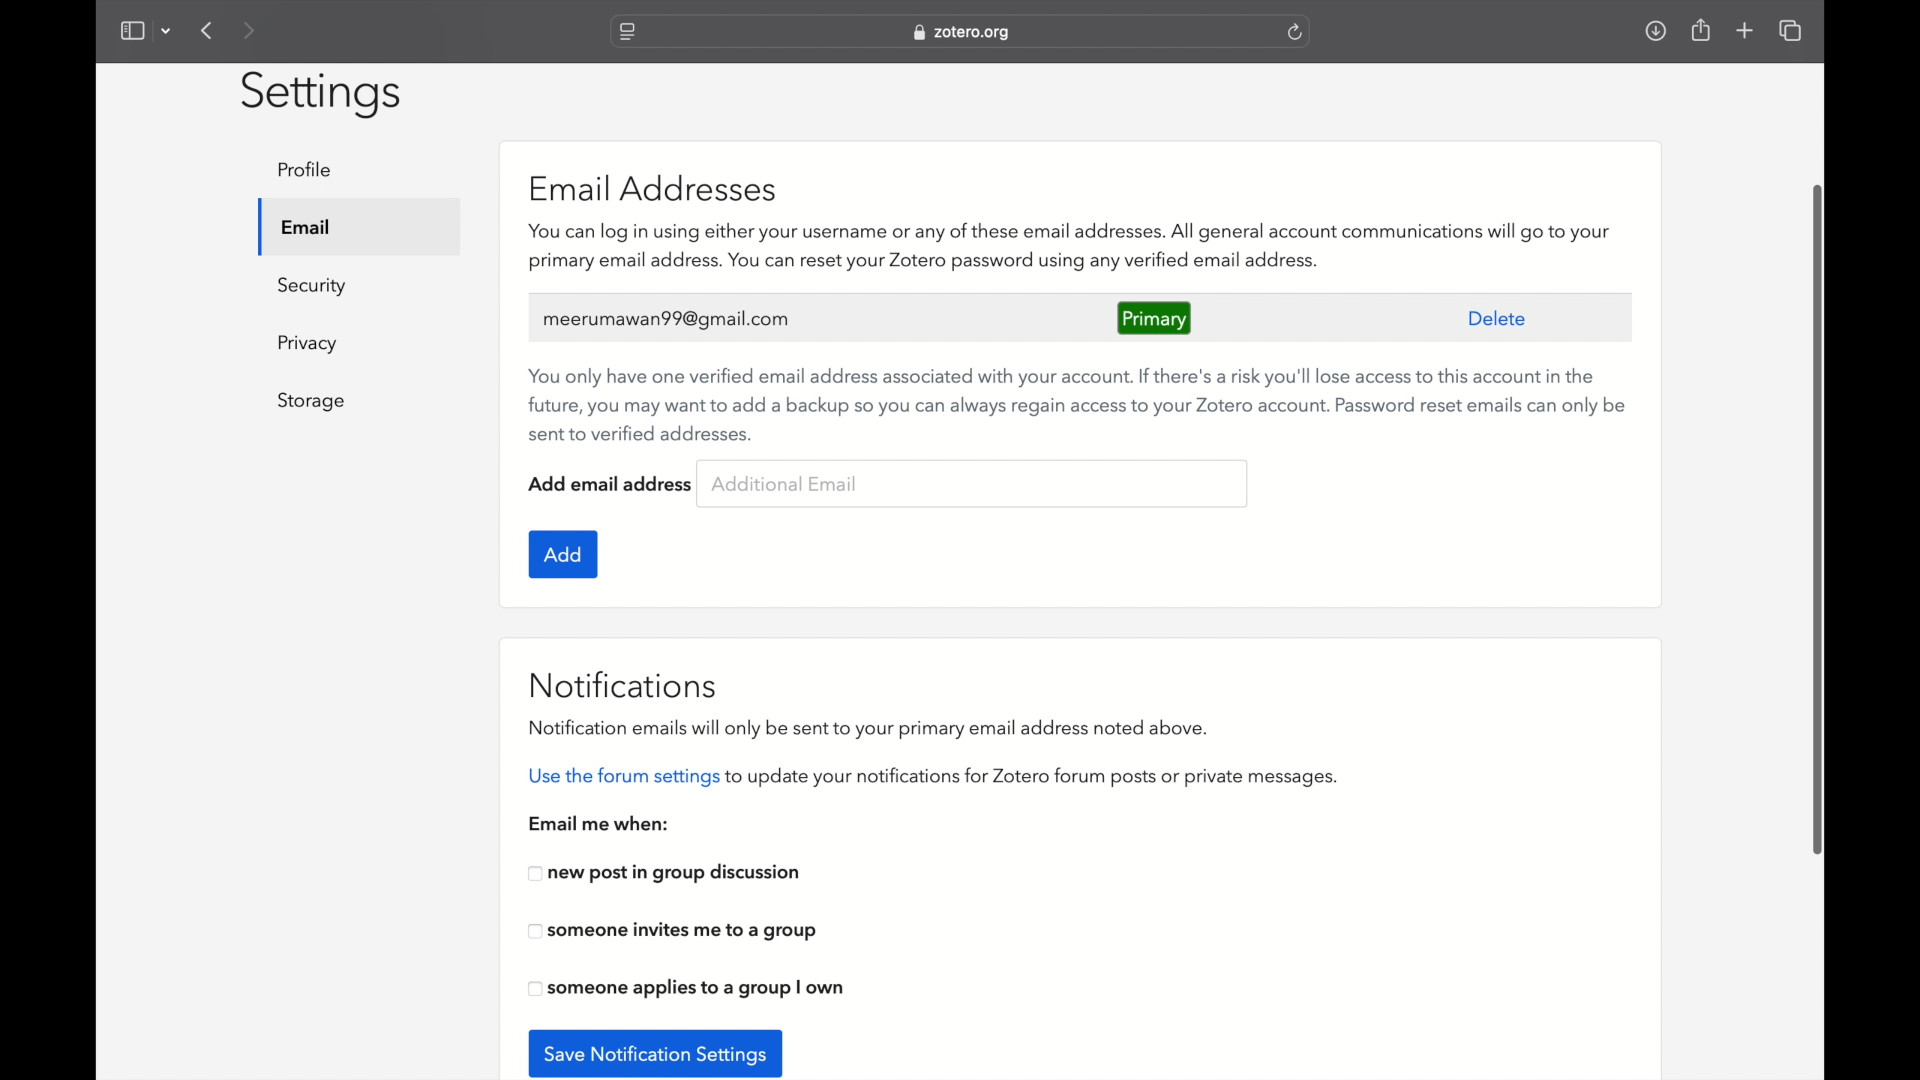  I want to click on save notification settings, so click(655, 1052).